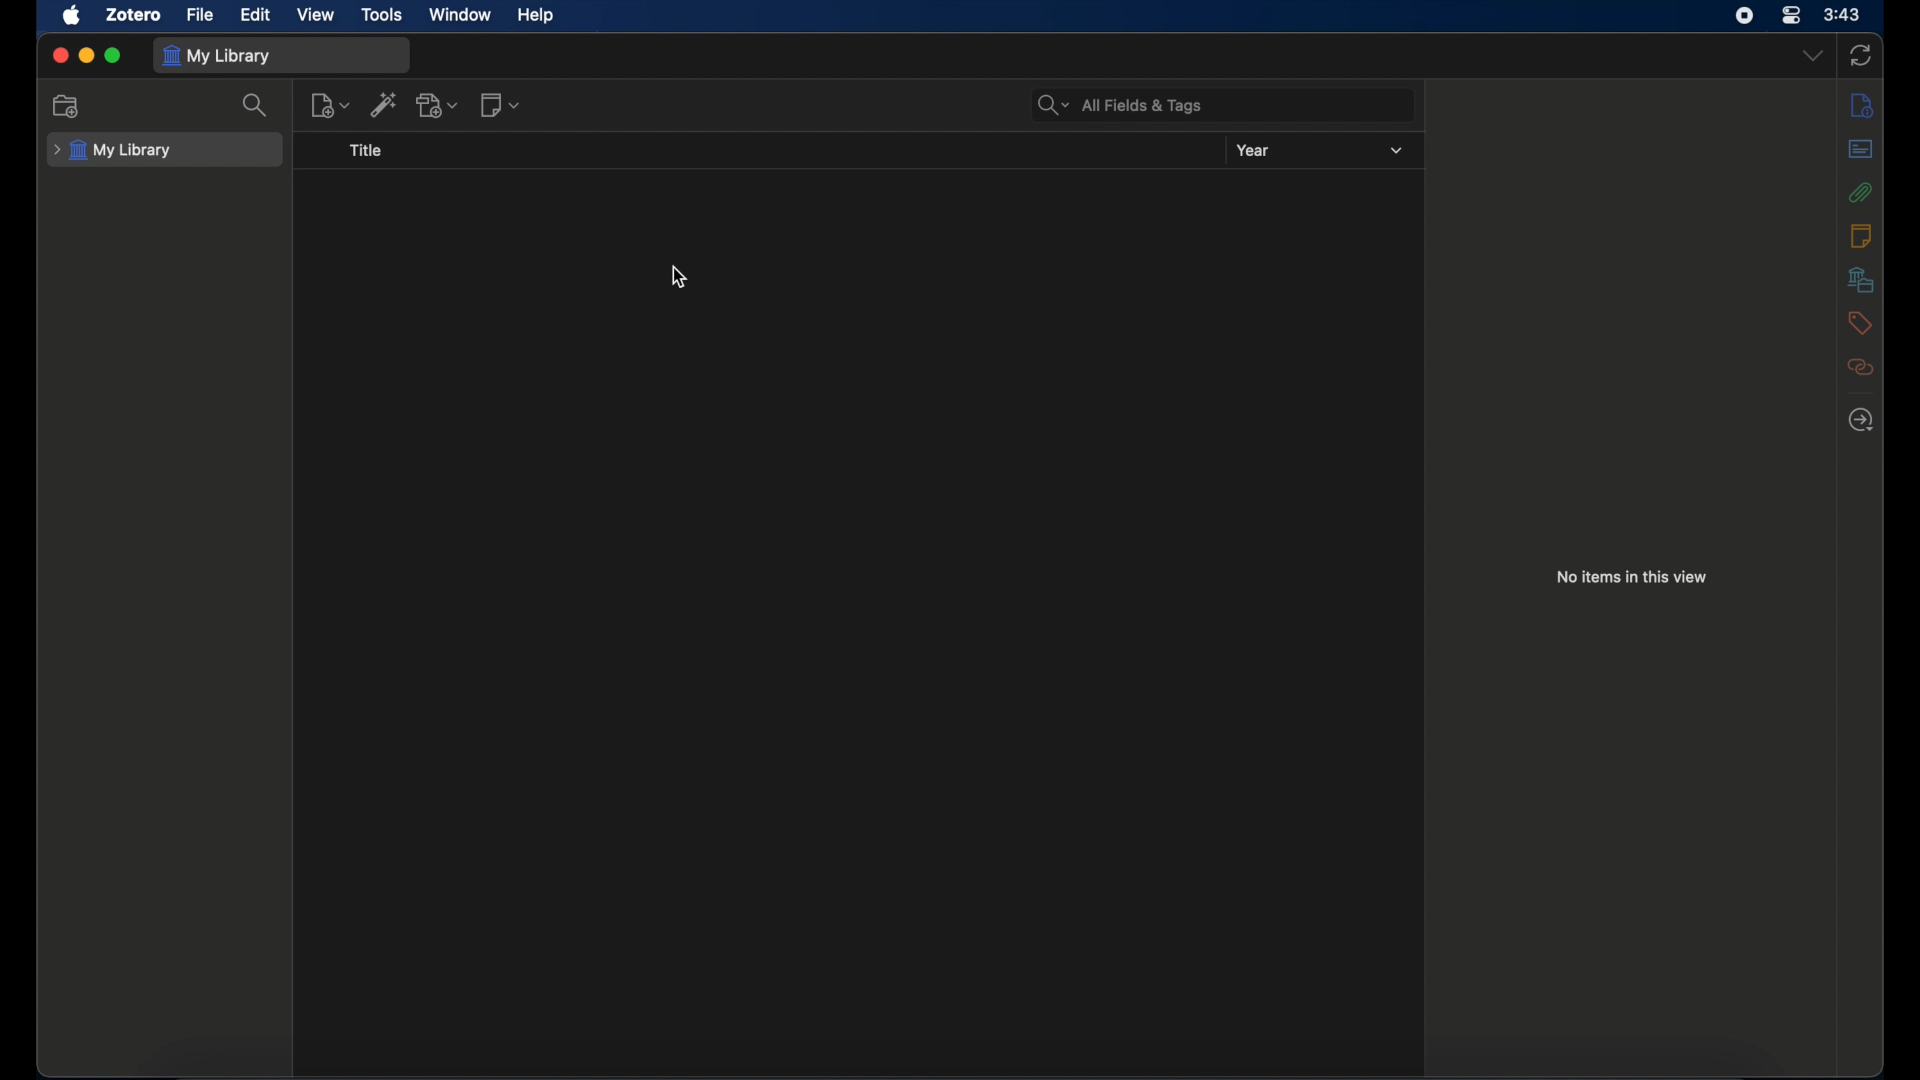 The width and height of the screenshot is (1920, 1080). I want to click on related, so click(1860, 367).